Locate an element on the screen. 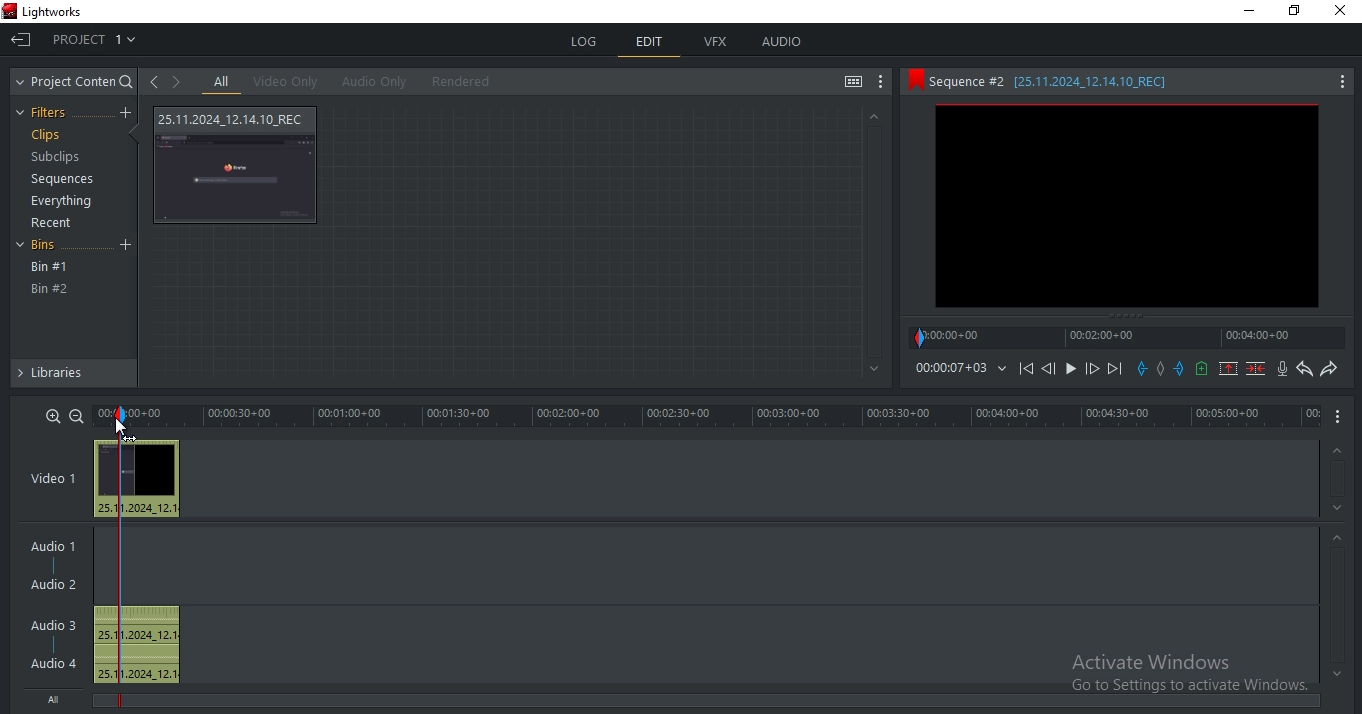 Image resolution: width=1362 pixels, height=714 pixels. all is located at coordinates (222, 82).